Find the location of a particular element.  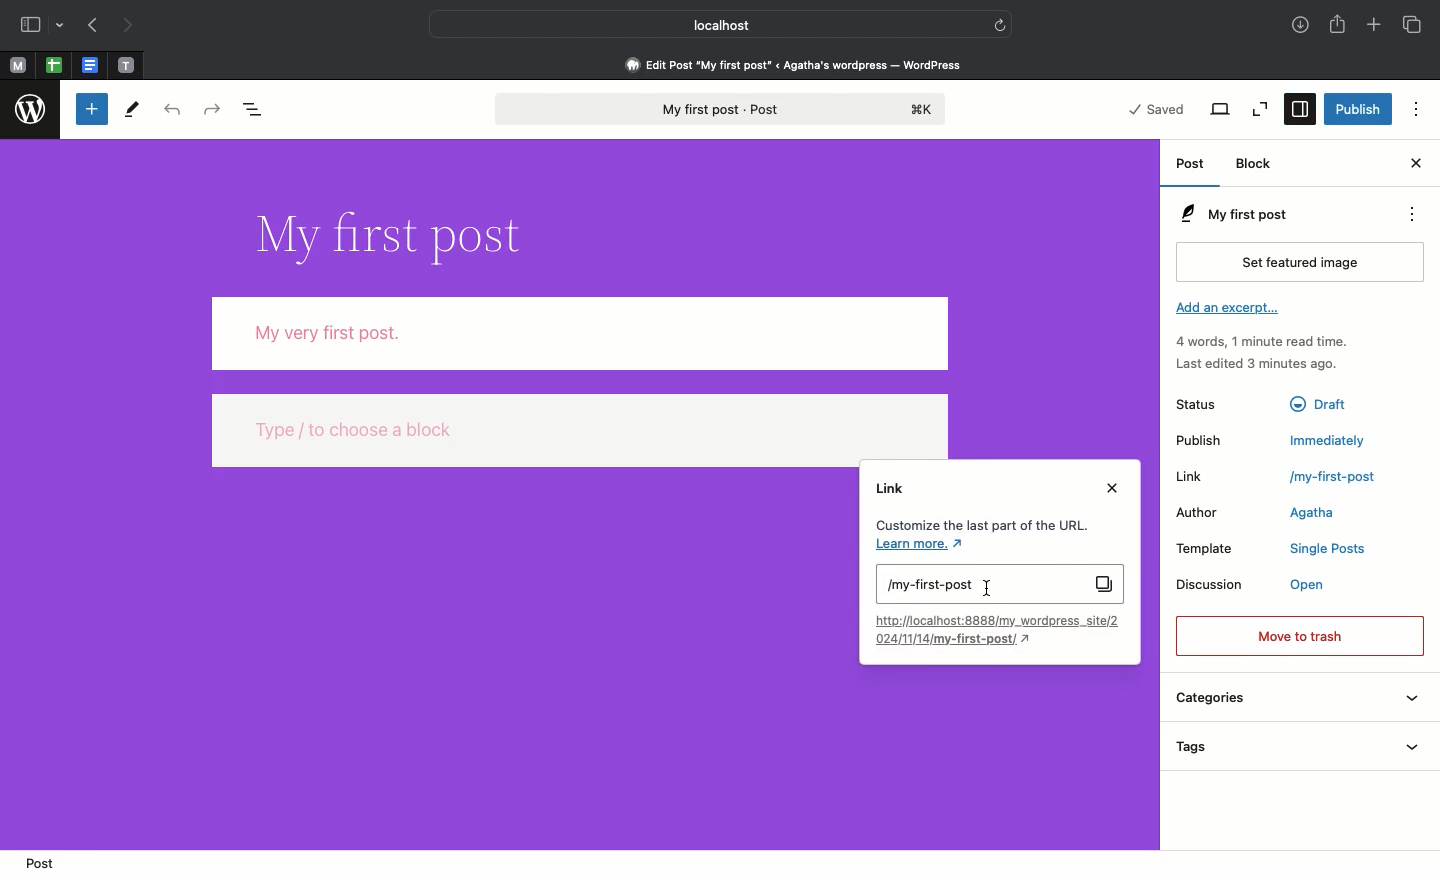

Template is located at coordinates (1208, 548).